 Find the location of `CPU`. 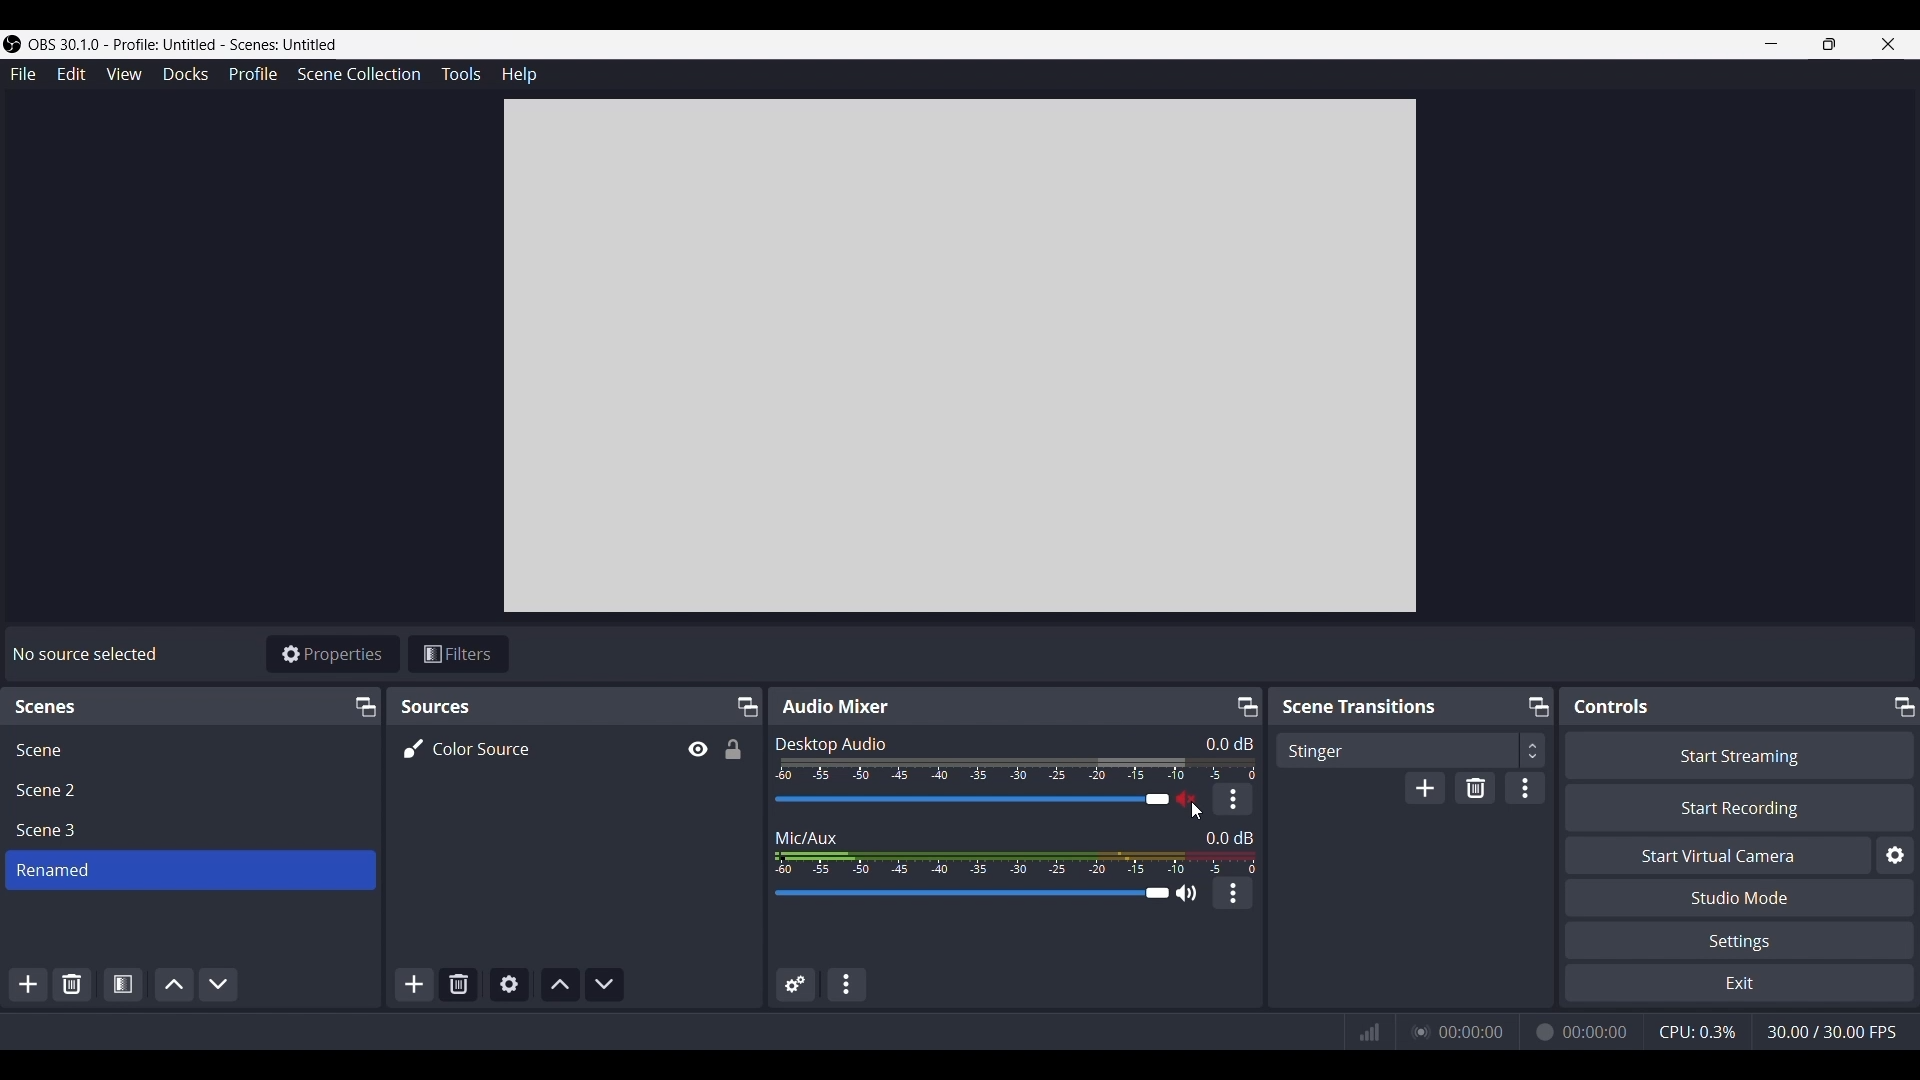

CPU is located at coordinates (1695, 1031).